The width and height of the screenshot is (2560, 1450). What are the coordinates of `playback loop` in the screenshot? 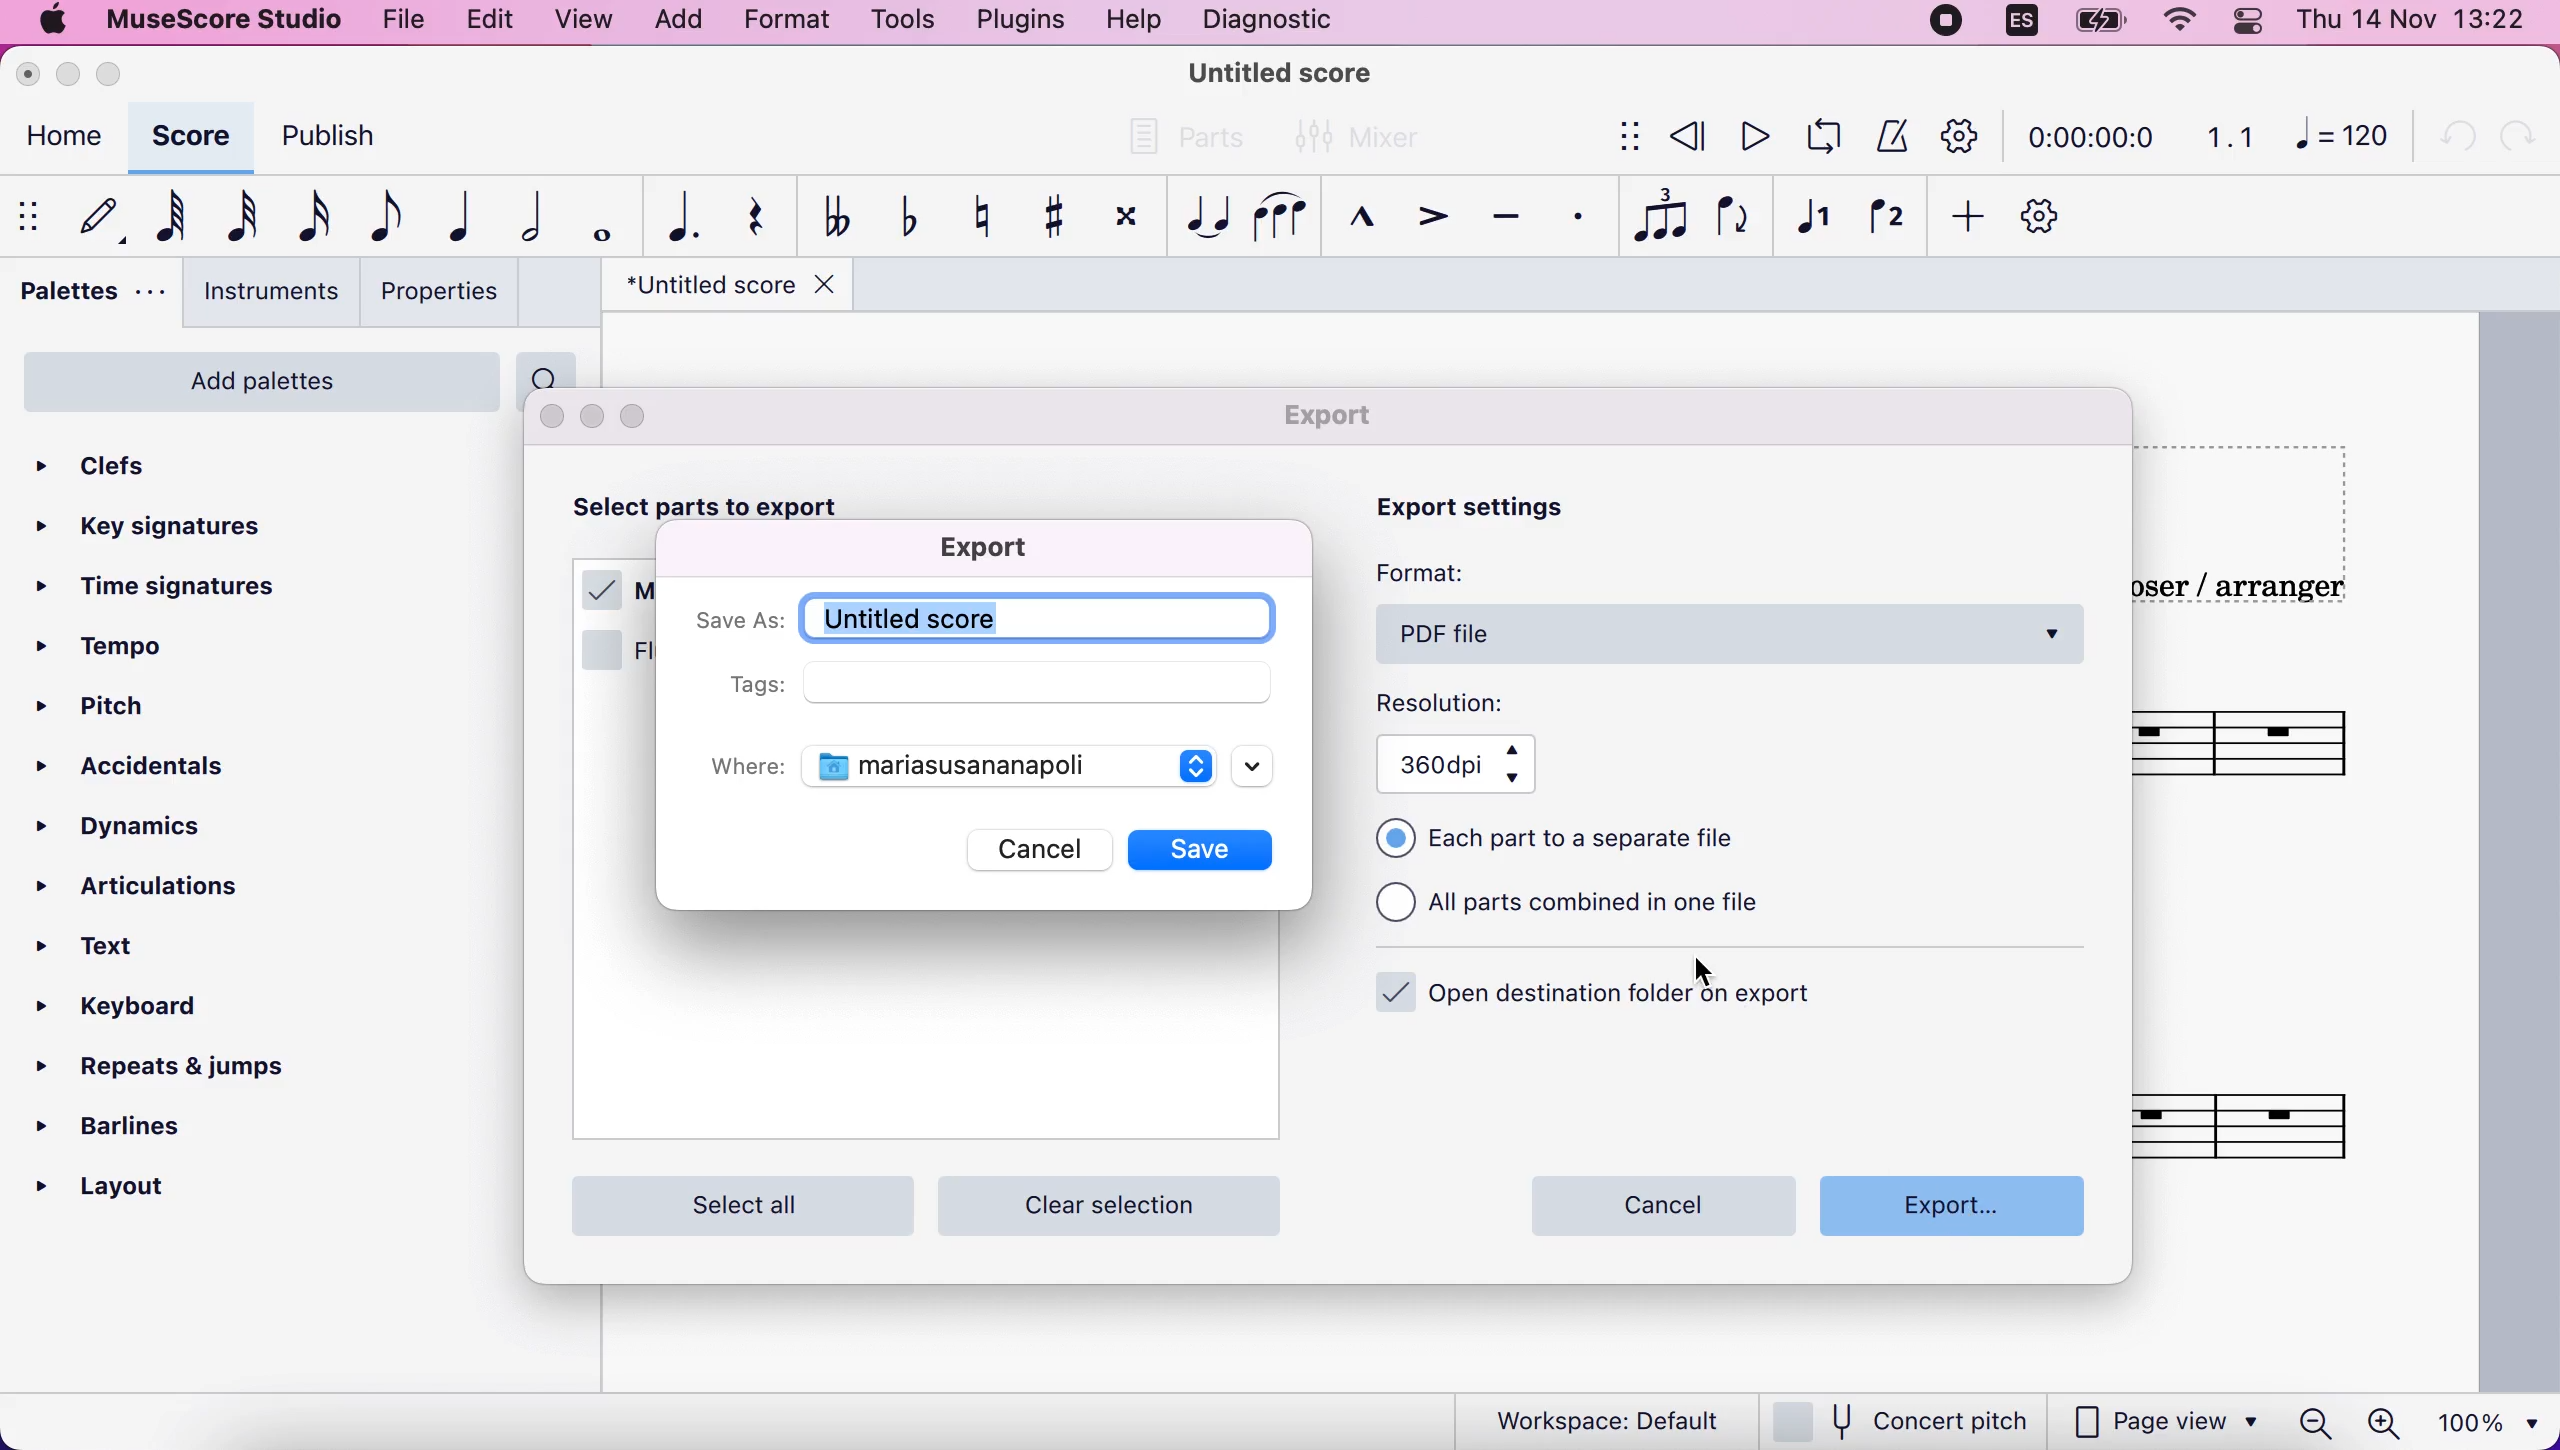 It's located at (1818, 138).